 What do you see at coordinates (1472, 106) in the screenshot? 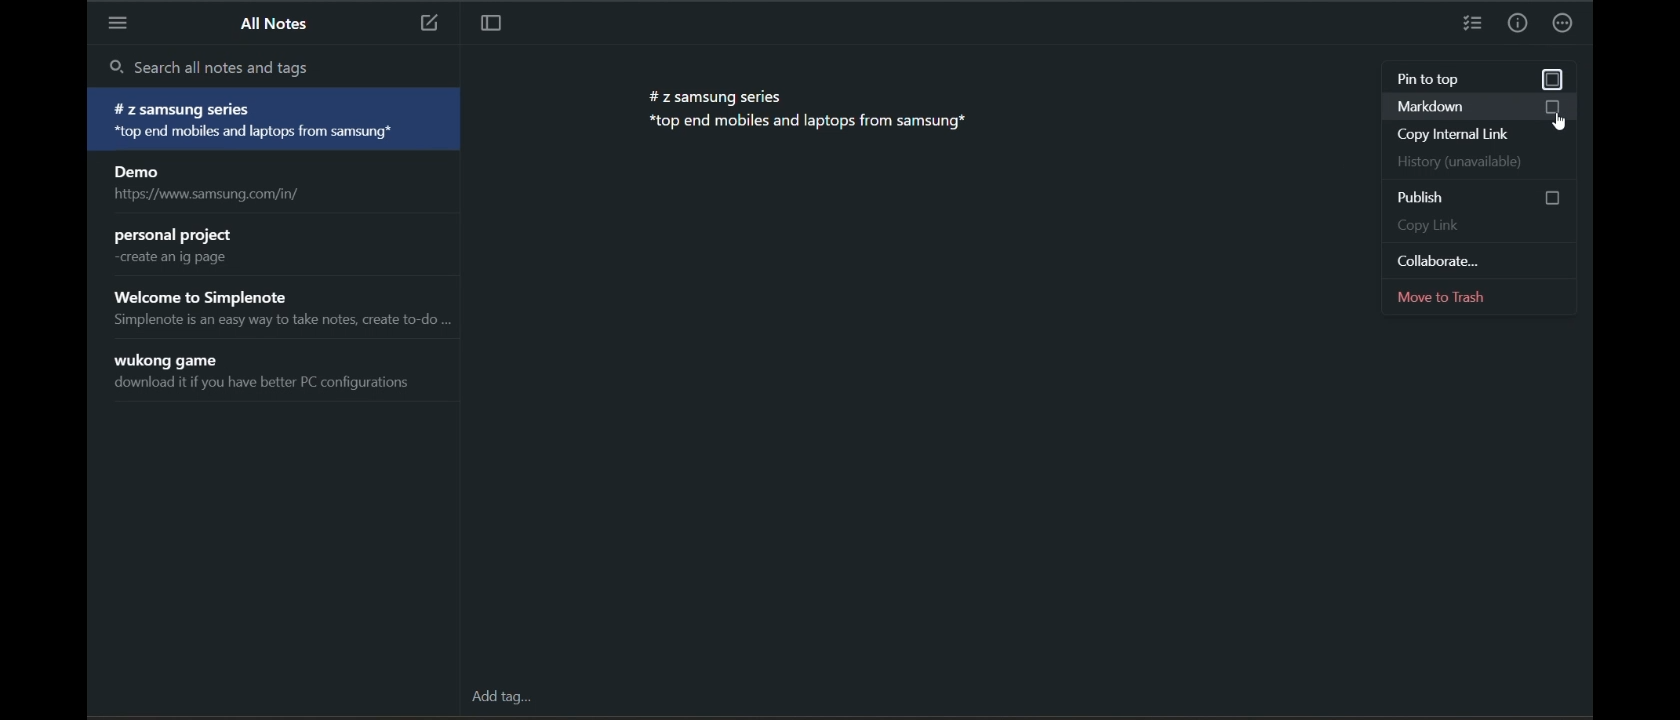
I see `markdown` at bounding box center [1472, 106].